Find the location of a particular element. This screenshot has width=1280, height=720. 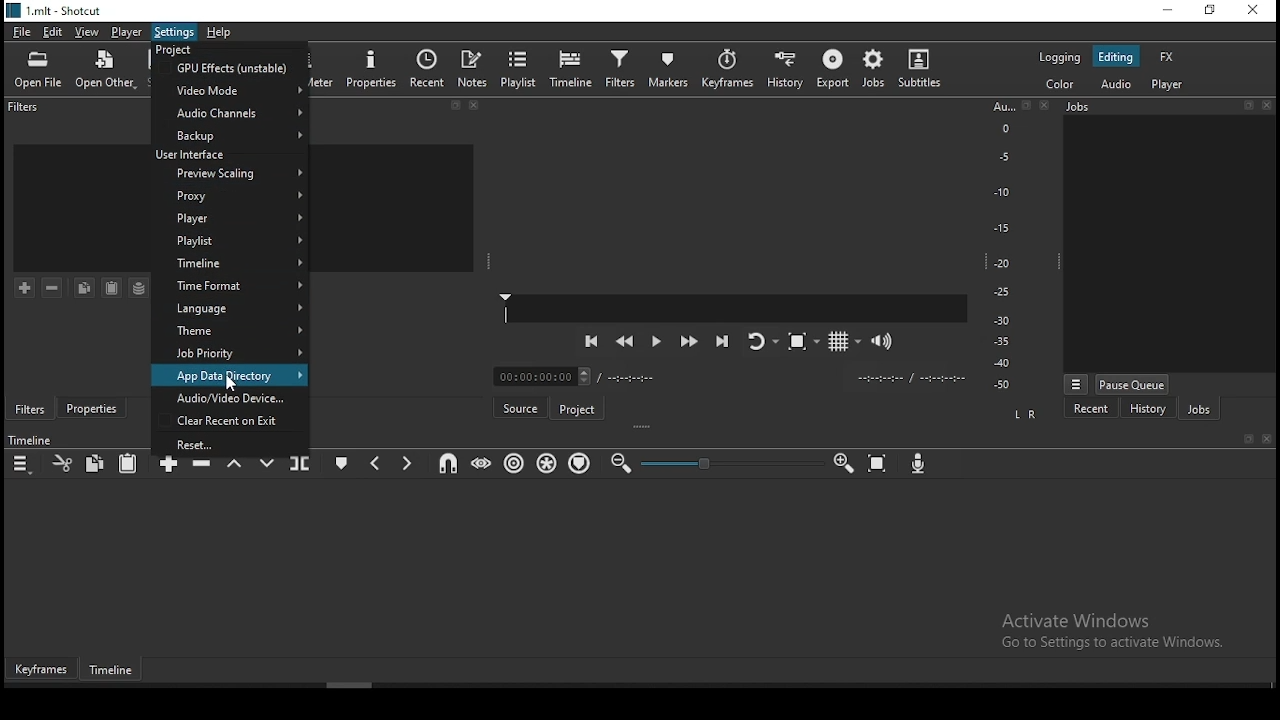

bookmark is located at coordinates (455, 107).